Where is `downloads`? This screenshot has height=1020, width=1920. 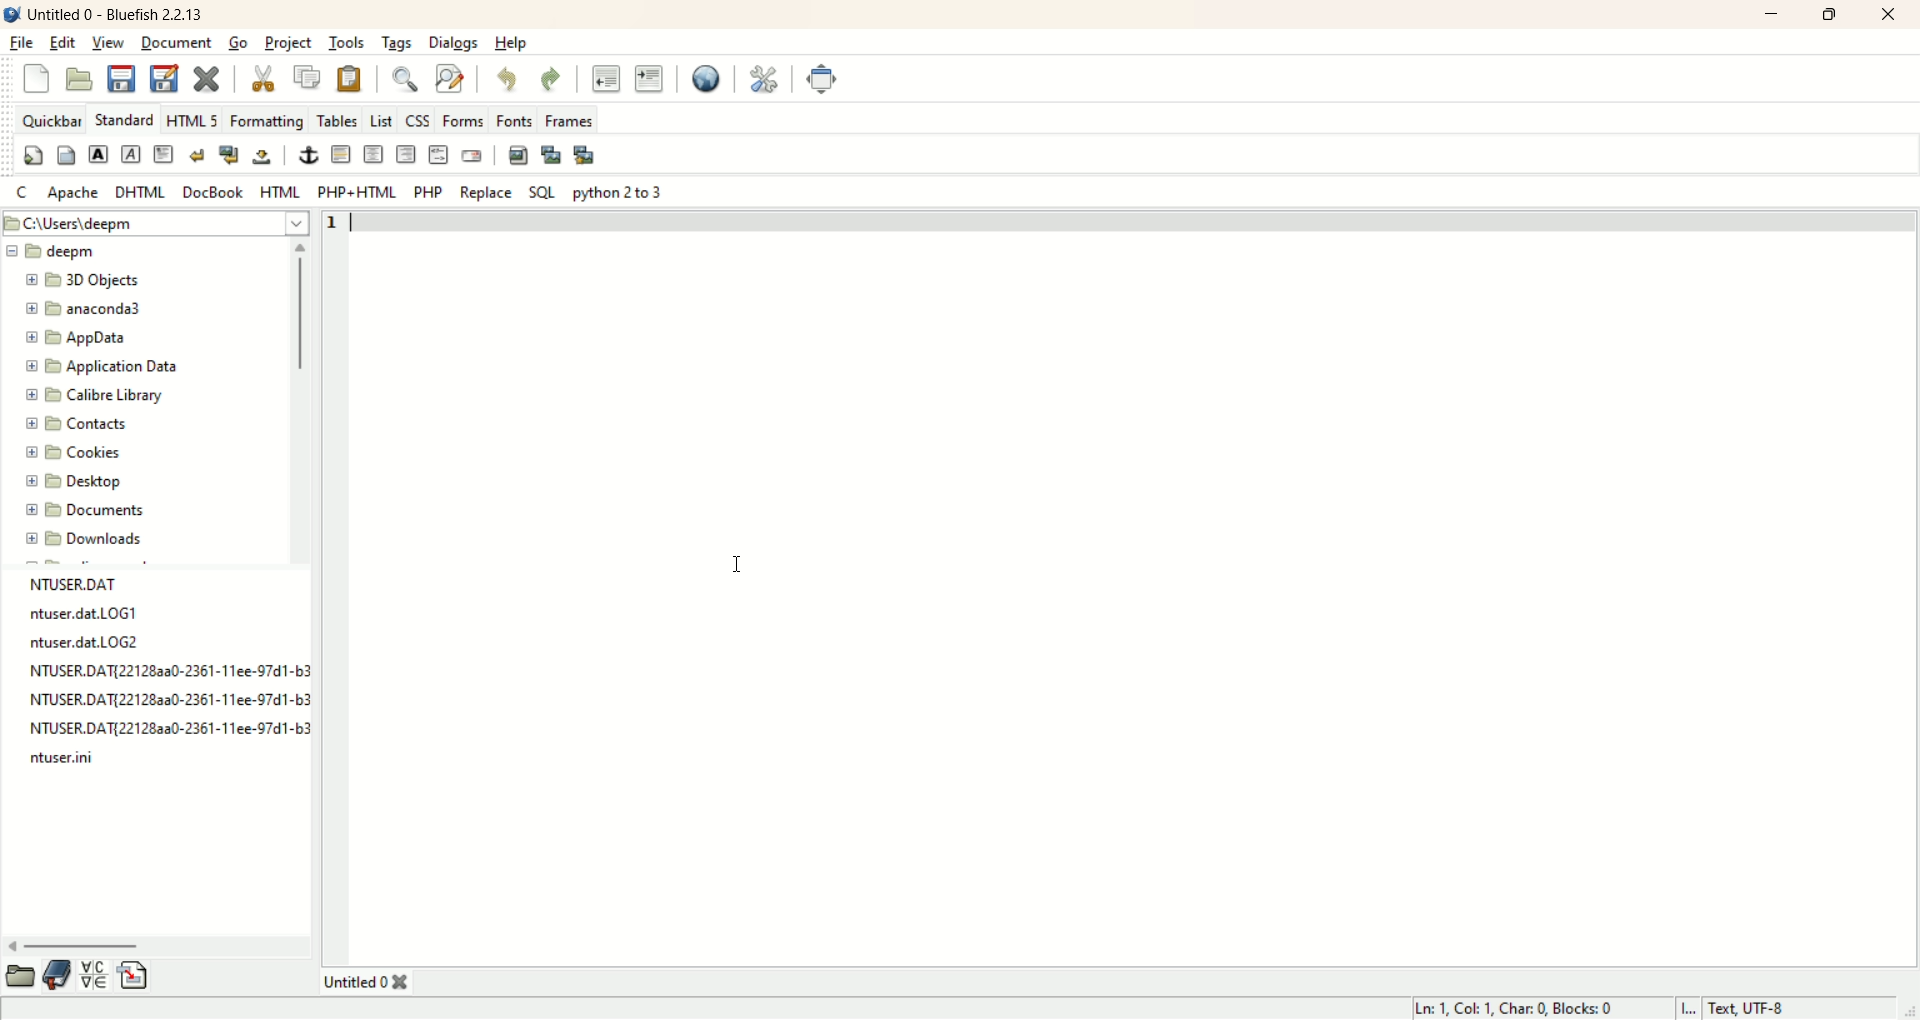 downloads is located at coordinates (82, 539).